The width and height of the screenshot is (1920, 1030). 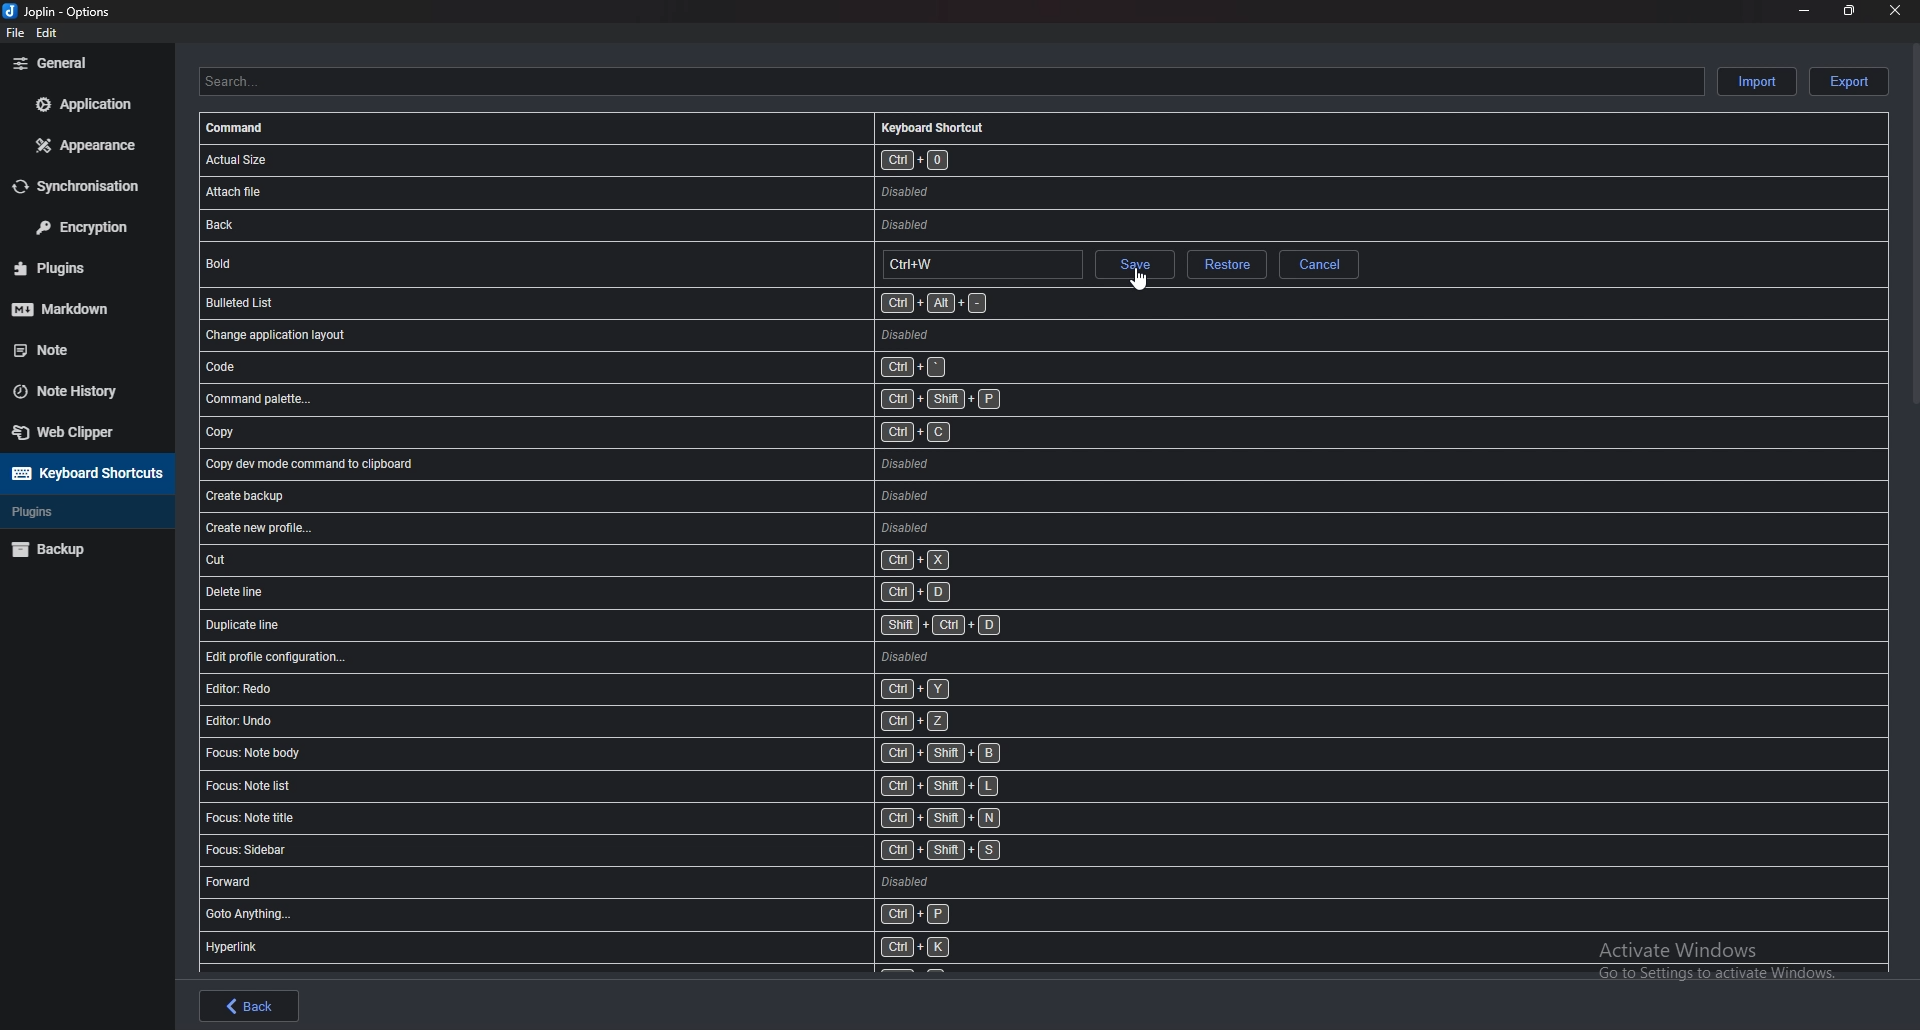 I want to click on shortcut, so click(x=655, y=495).